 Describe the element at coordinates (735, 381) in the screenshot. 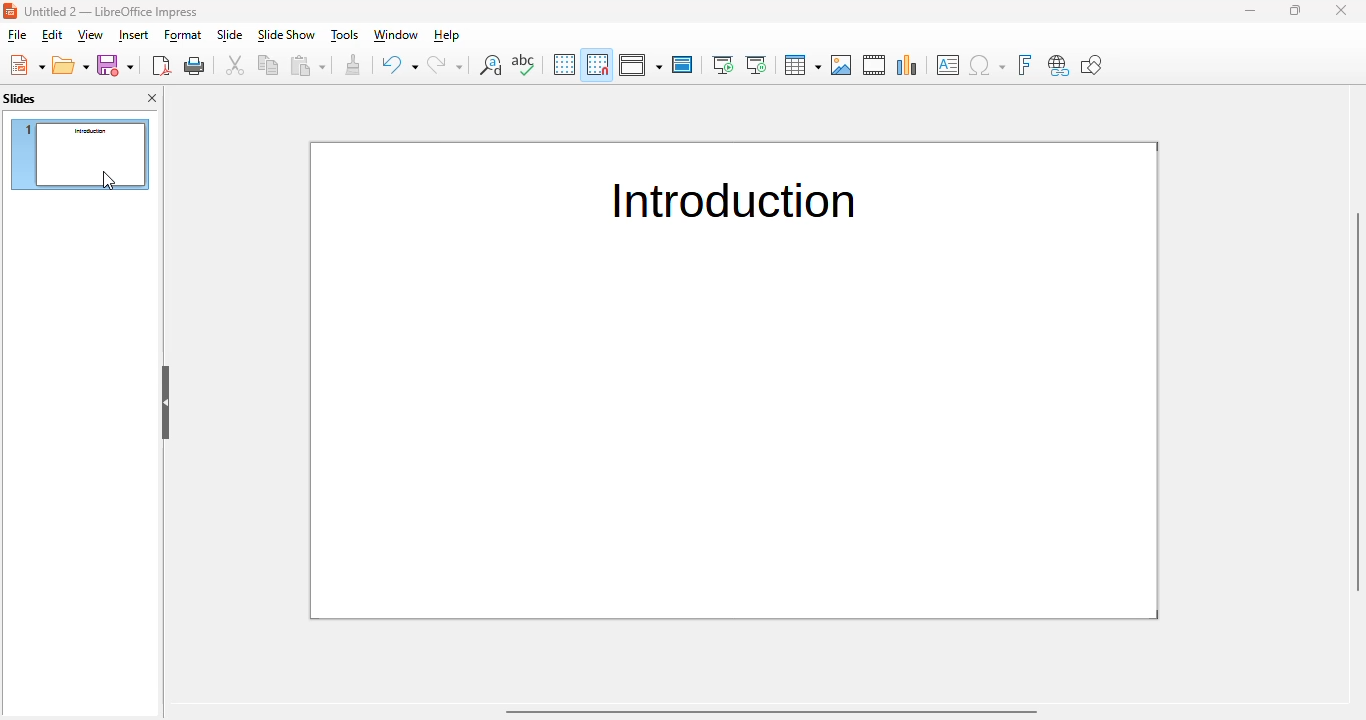

I see `slide 1` at that location.